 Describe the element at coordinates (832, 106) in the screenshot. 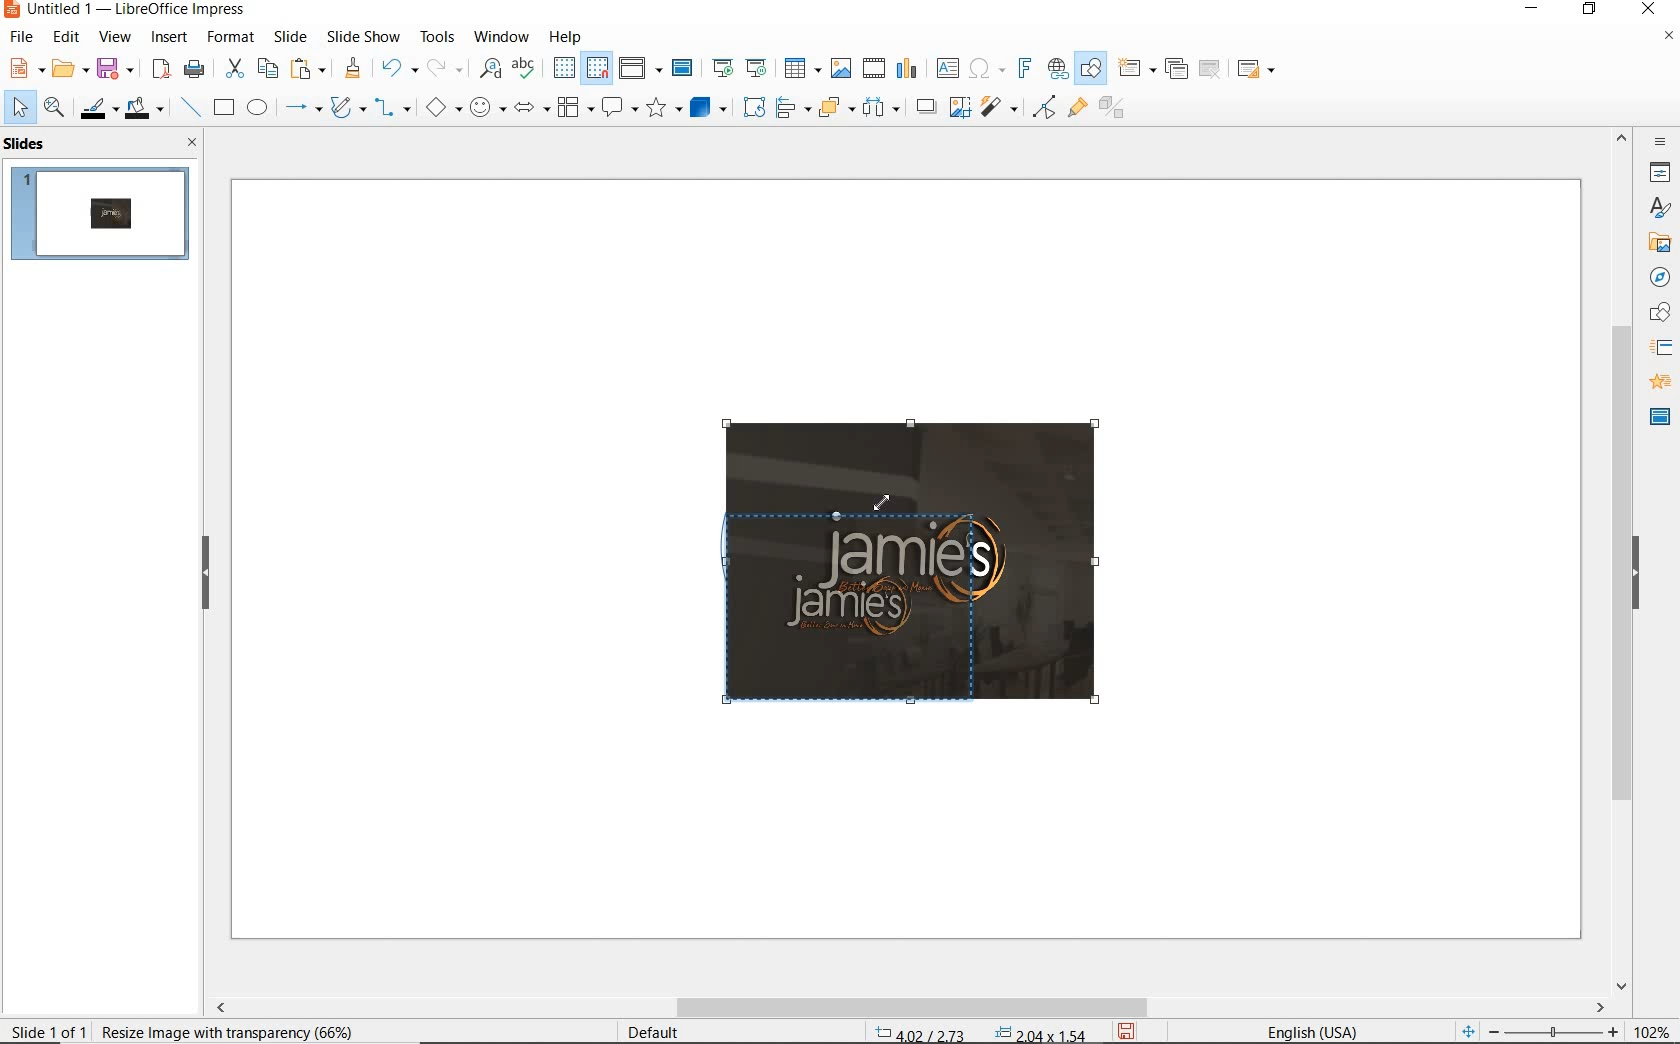

I see `arrange` at that location.